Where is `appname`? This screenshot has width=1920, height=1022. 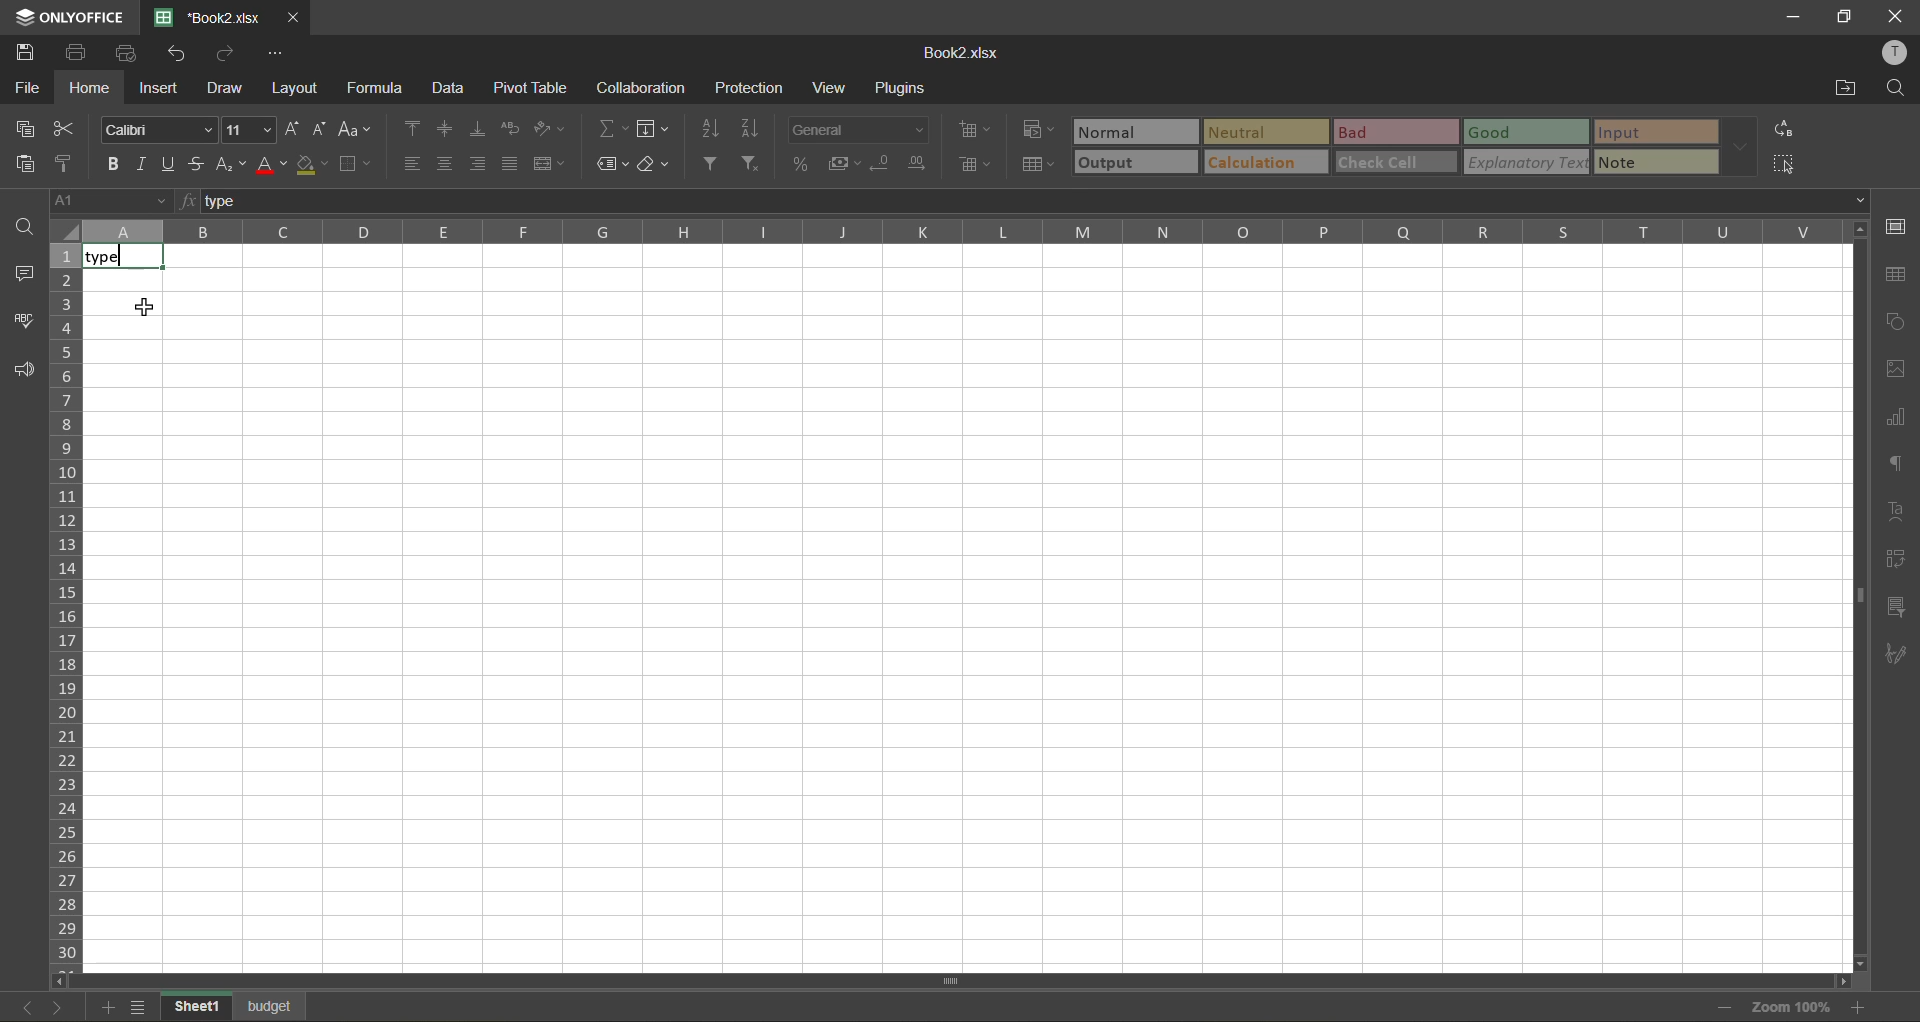
appname is located at coordinates (67, 18).